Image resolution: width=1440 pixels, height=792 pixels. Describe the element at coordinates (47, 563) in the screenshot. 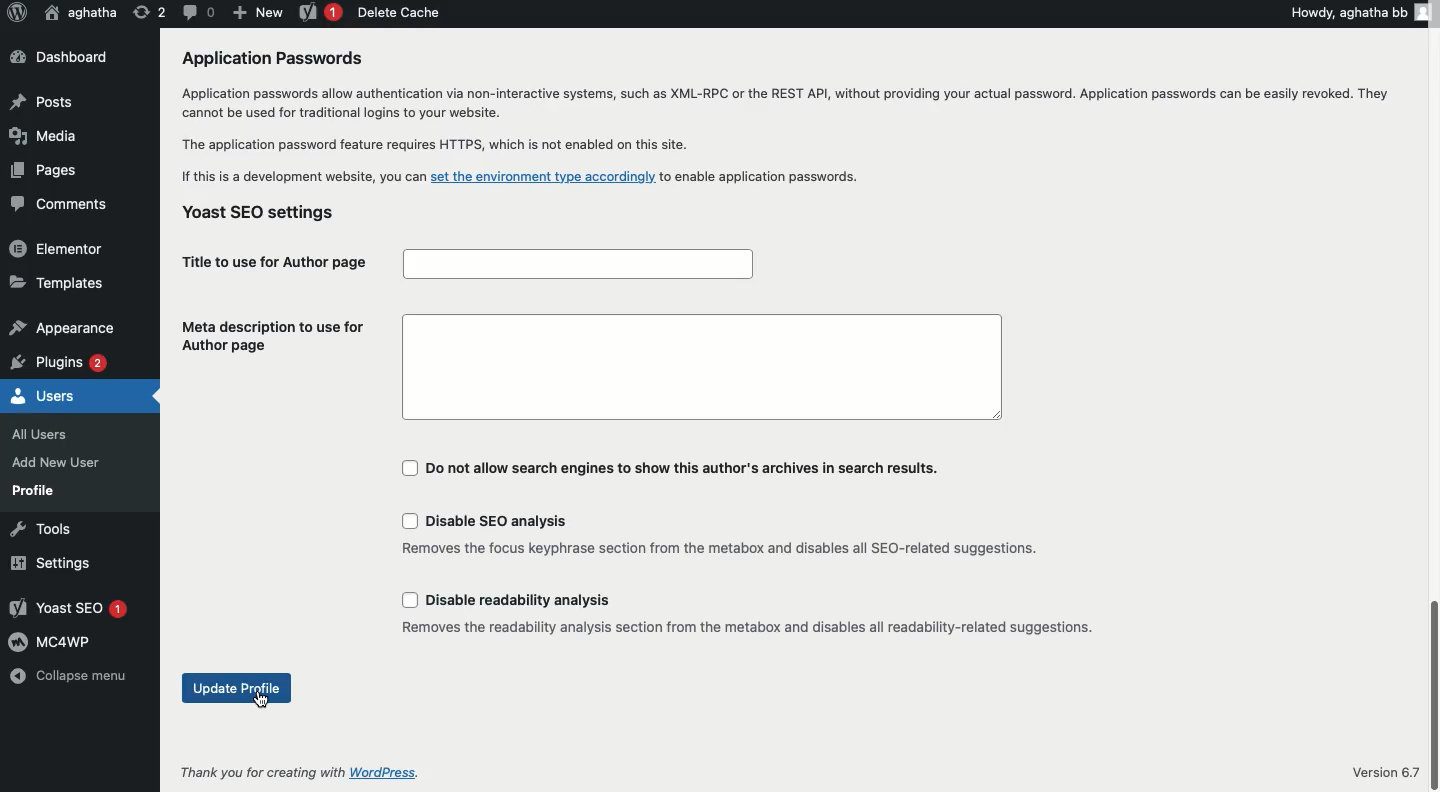

I see `Settings` at that location.